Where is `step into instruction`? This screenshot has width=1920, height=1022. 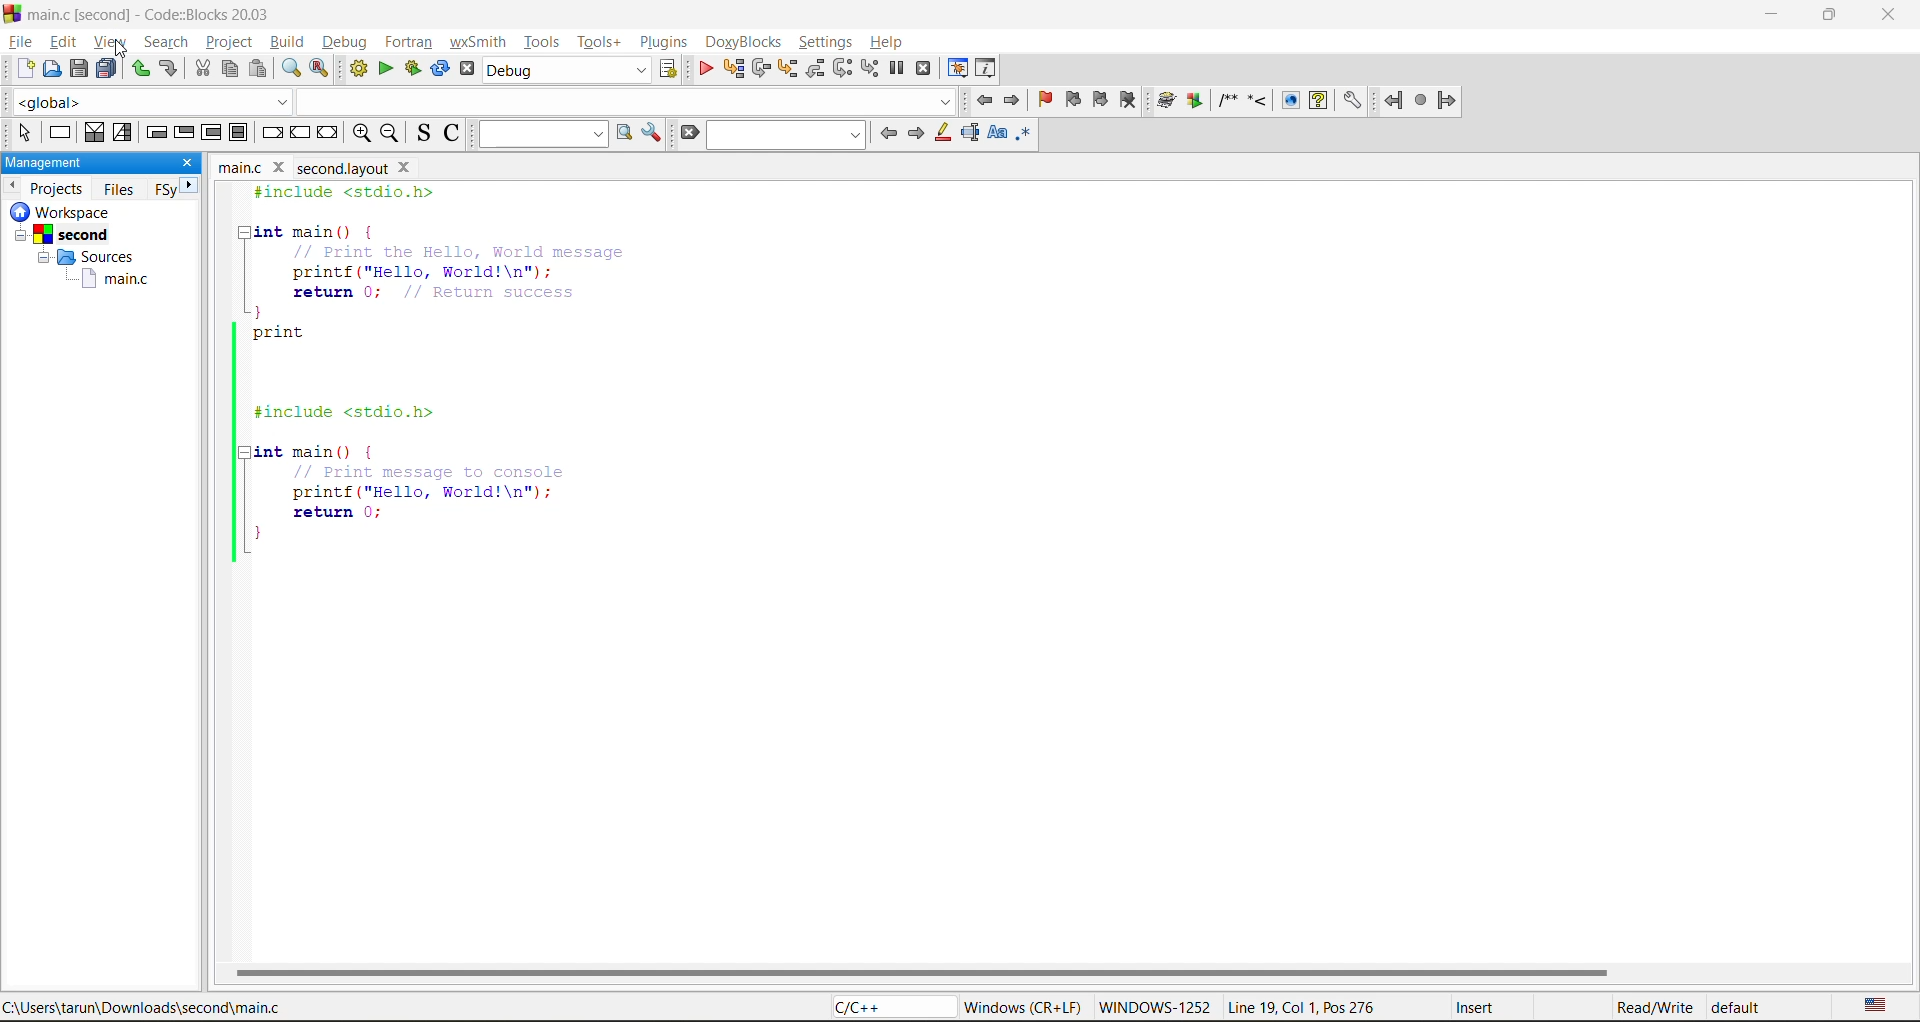 step into instruction is located at coordinates (871, 69).